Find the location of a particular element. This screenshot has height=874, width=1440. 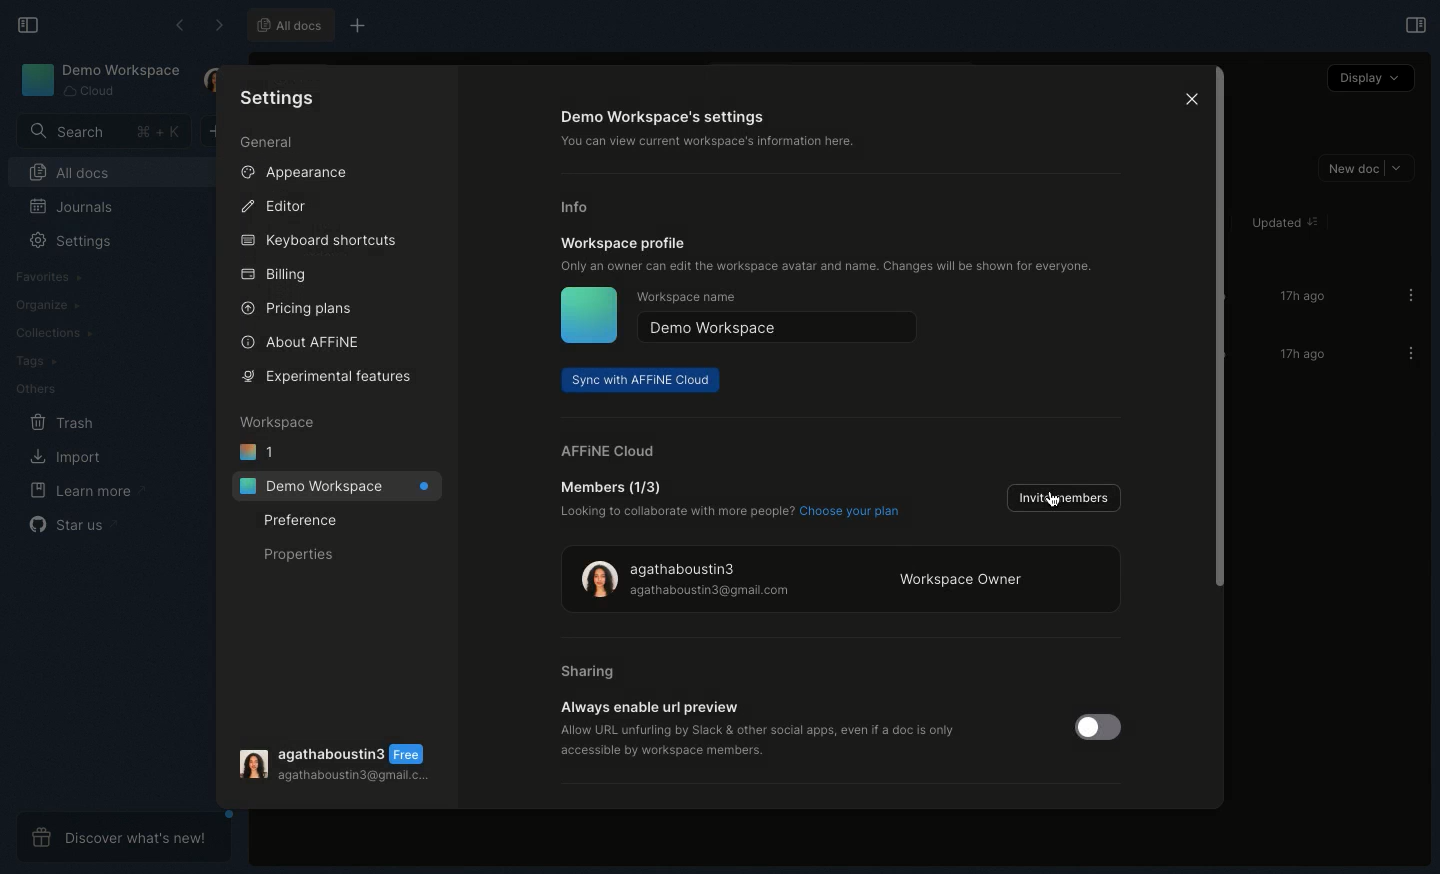

Options is located at coordinates (1405, 353).